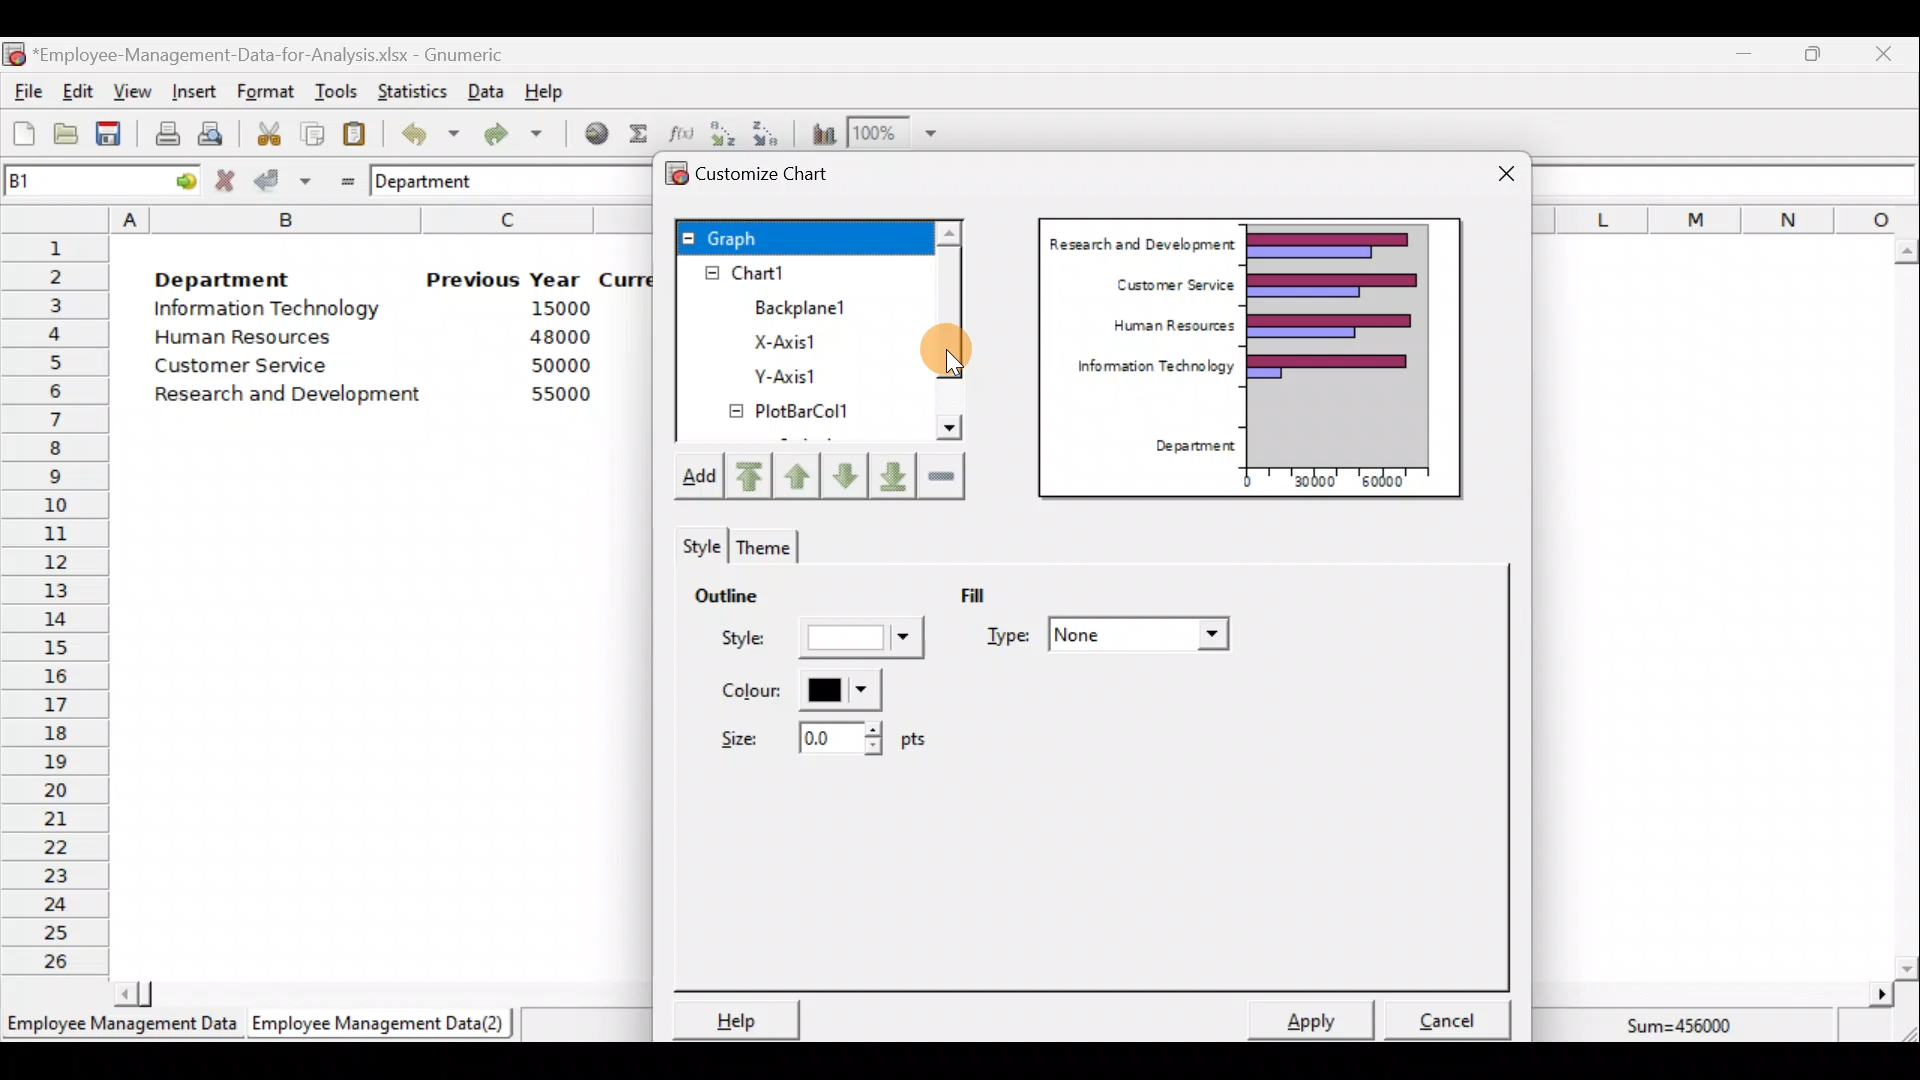  I want to click on Enter formula, so click(342, 177).